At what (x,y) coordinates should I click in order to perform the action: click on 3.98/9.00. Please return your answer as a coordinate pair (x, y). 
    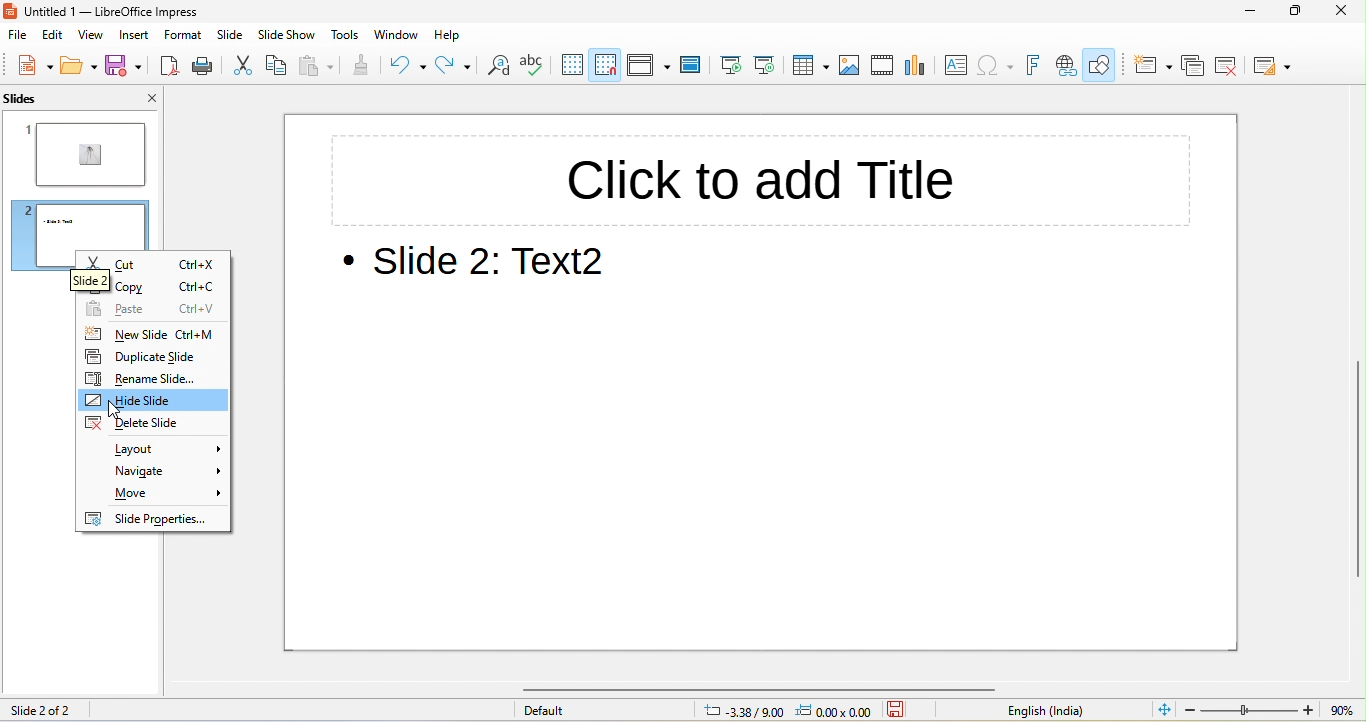
    Looking at the image, I should click on (742, 712).